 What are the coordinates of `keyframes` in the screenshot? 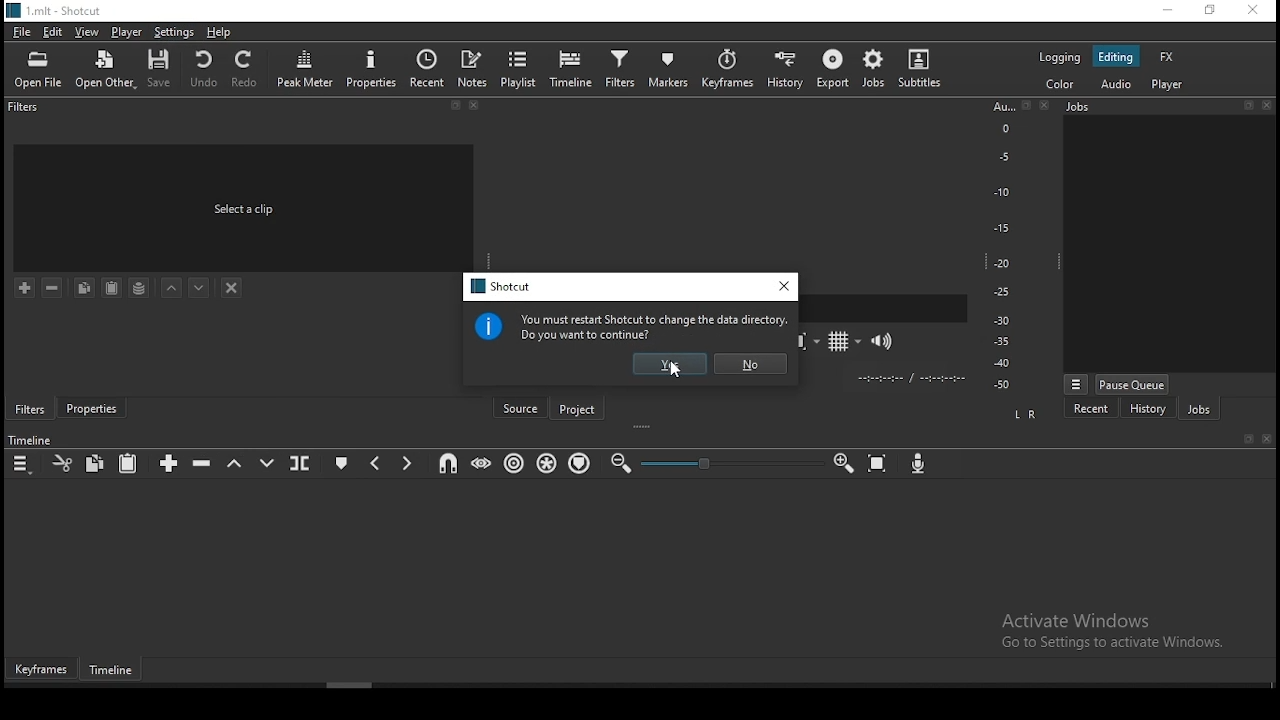 It's located at (727, 68).